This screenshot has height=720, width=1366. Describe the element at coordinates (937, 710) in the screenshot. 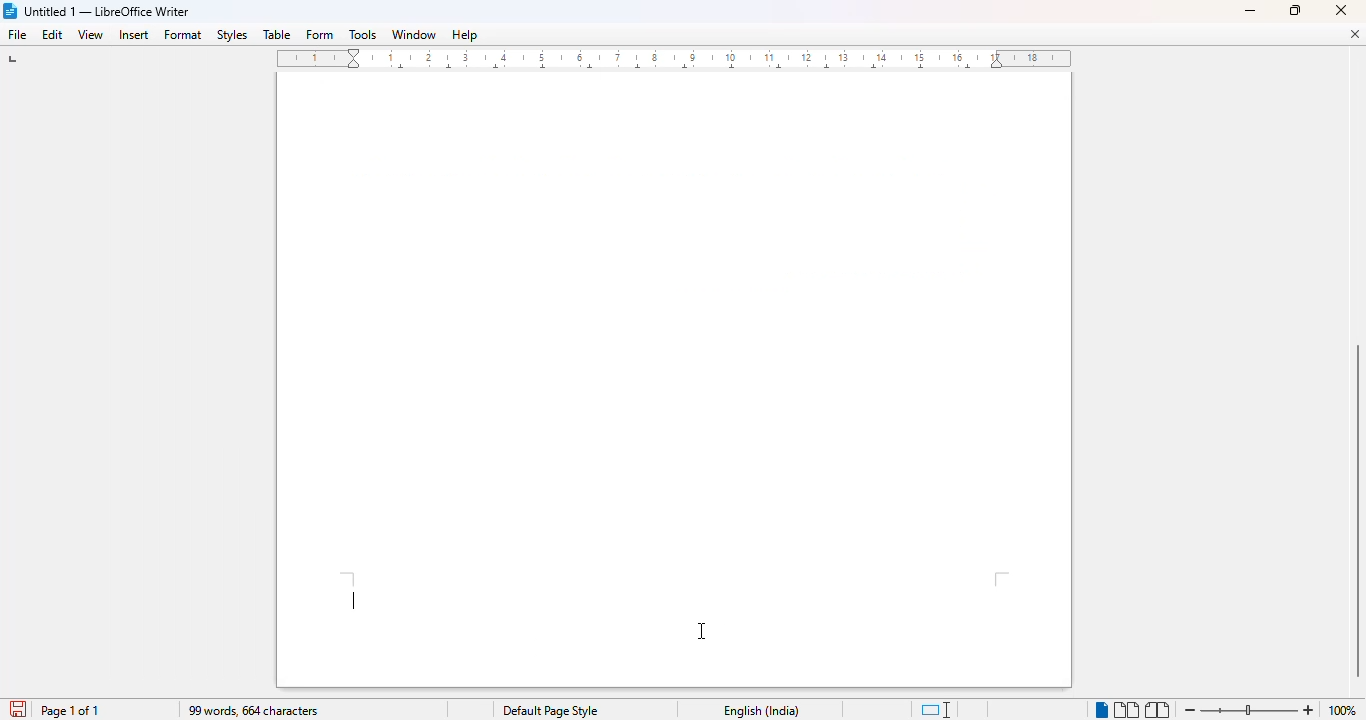

I see `standard selection` at that location.